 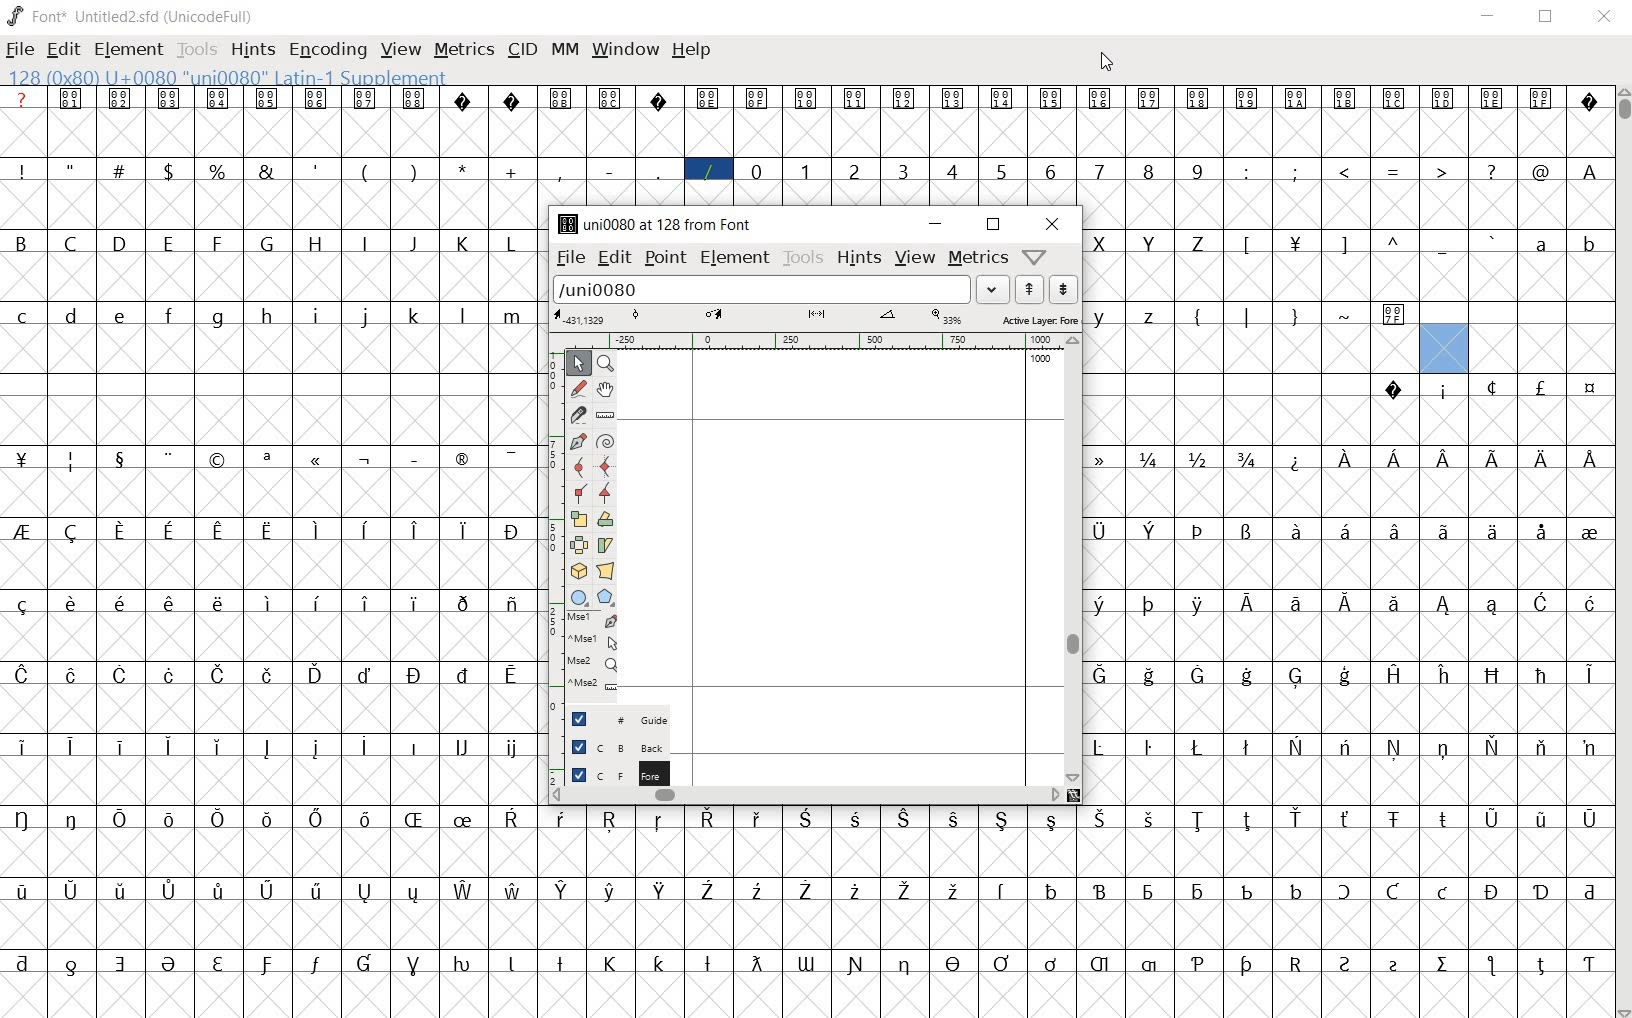 I want to click on glyph, so click(x=168, y=603).